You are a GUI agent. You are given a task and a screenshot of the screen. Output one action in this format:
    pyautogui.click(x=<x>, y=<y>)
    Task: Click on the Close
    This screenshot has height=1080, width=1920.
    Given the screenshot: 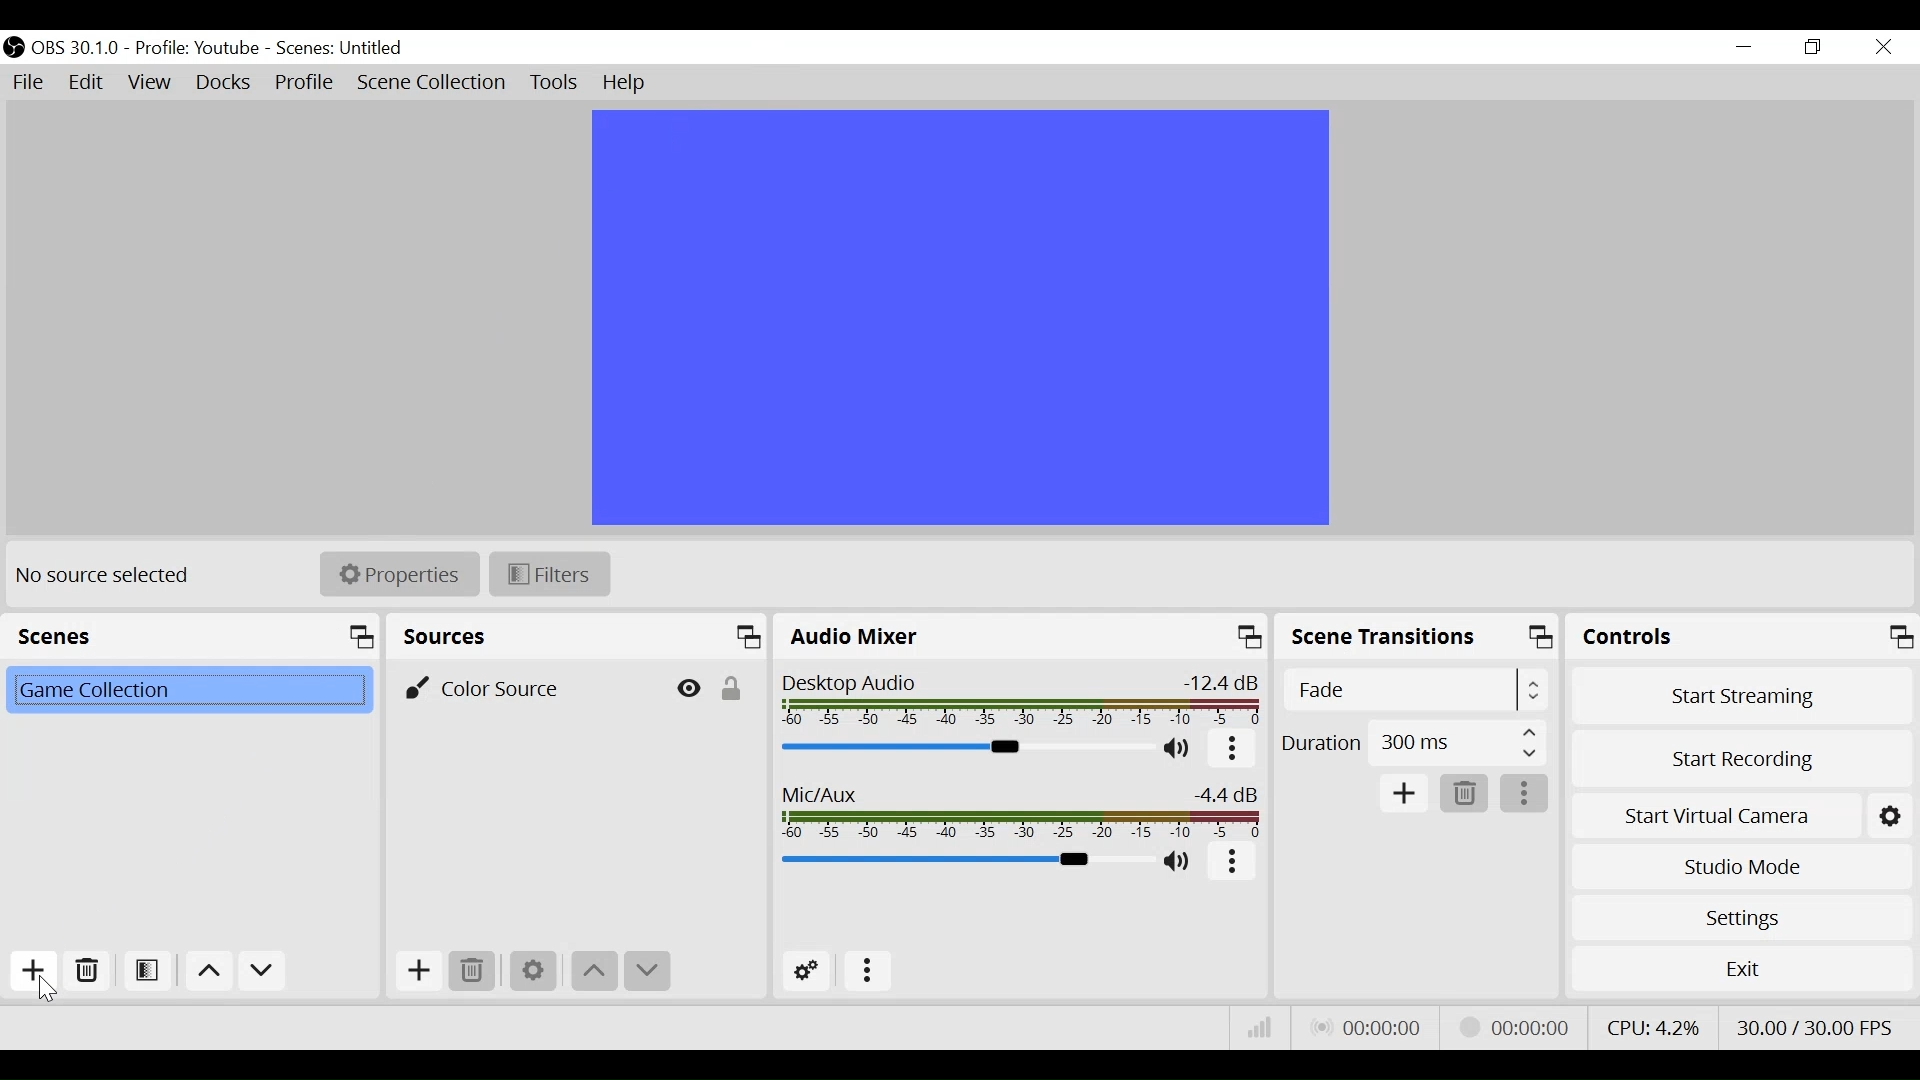 What is the action you would take?
    pyautogui.click(x=1882, y=48)
    